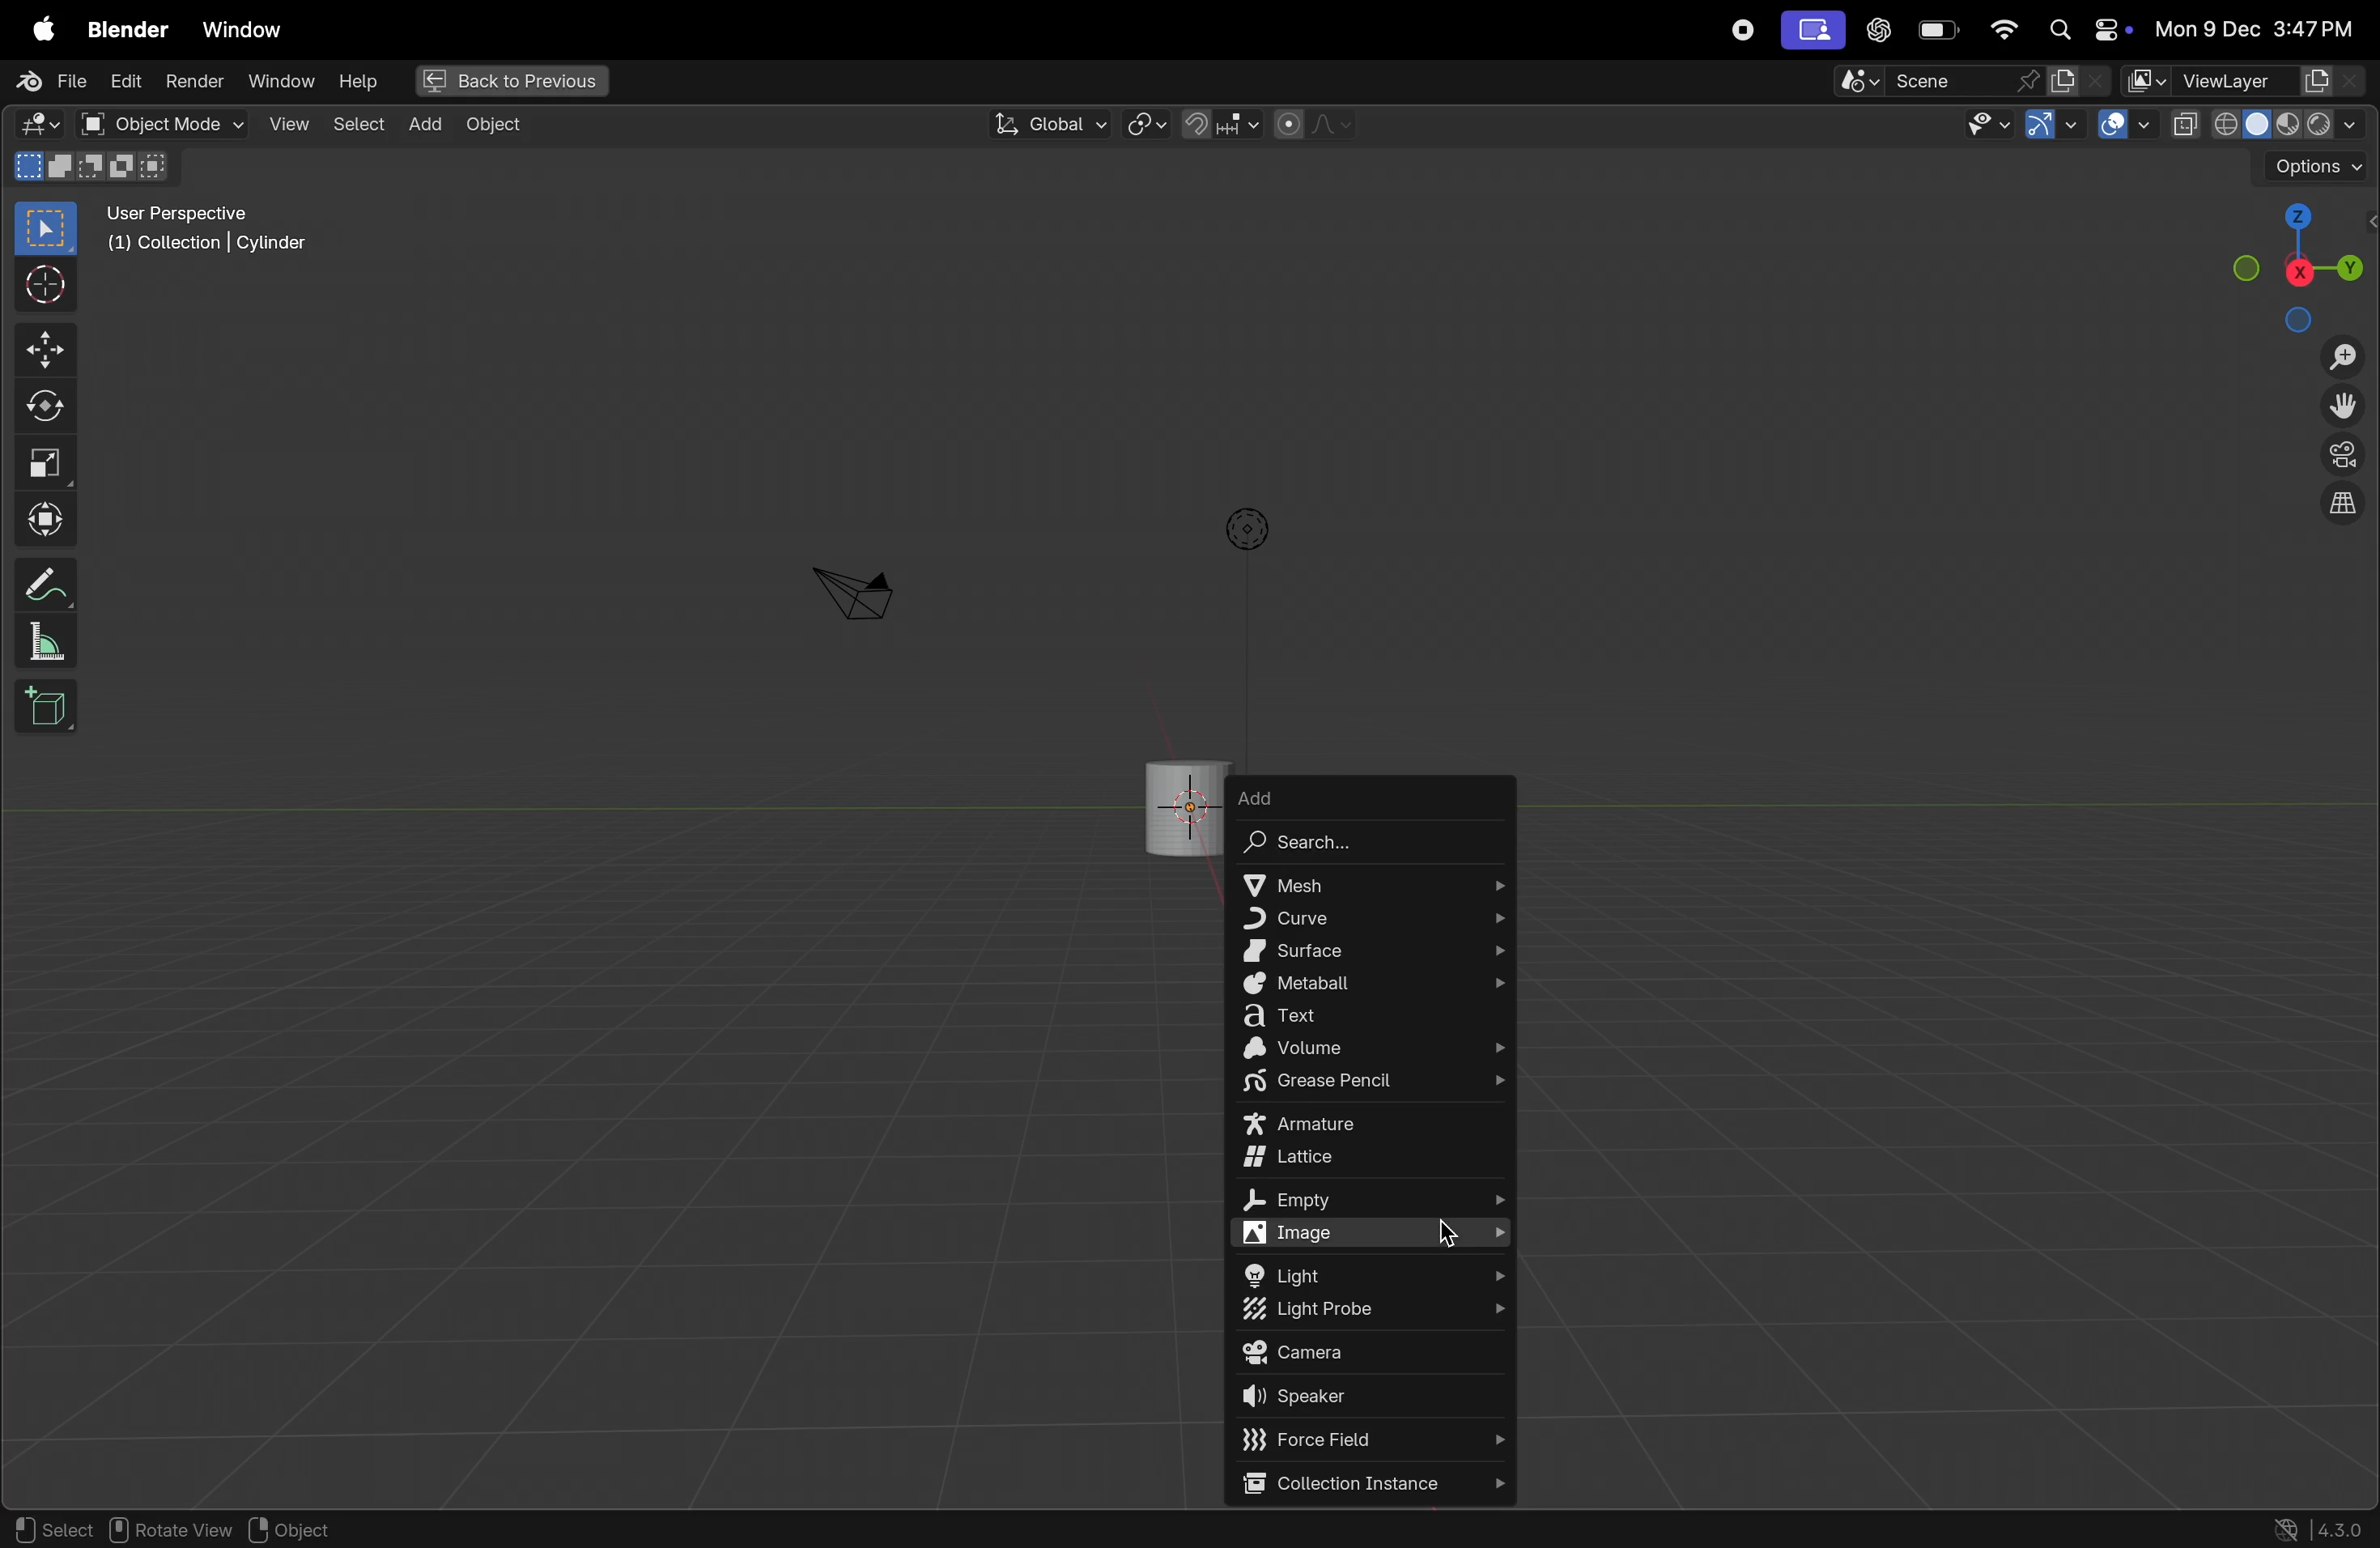  Describe the element at coordinates (1372, 1126) in the screenshot. I see `ameture` at that location.